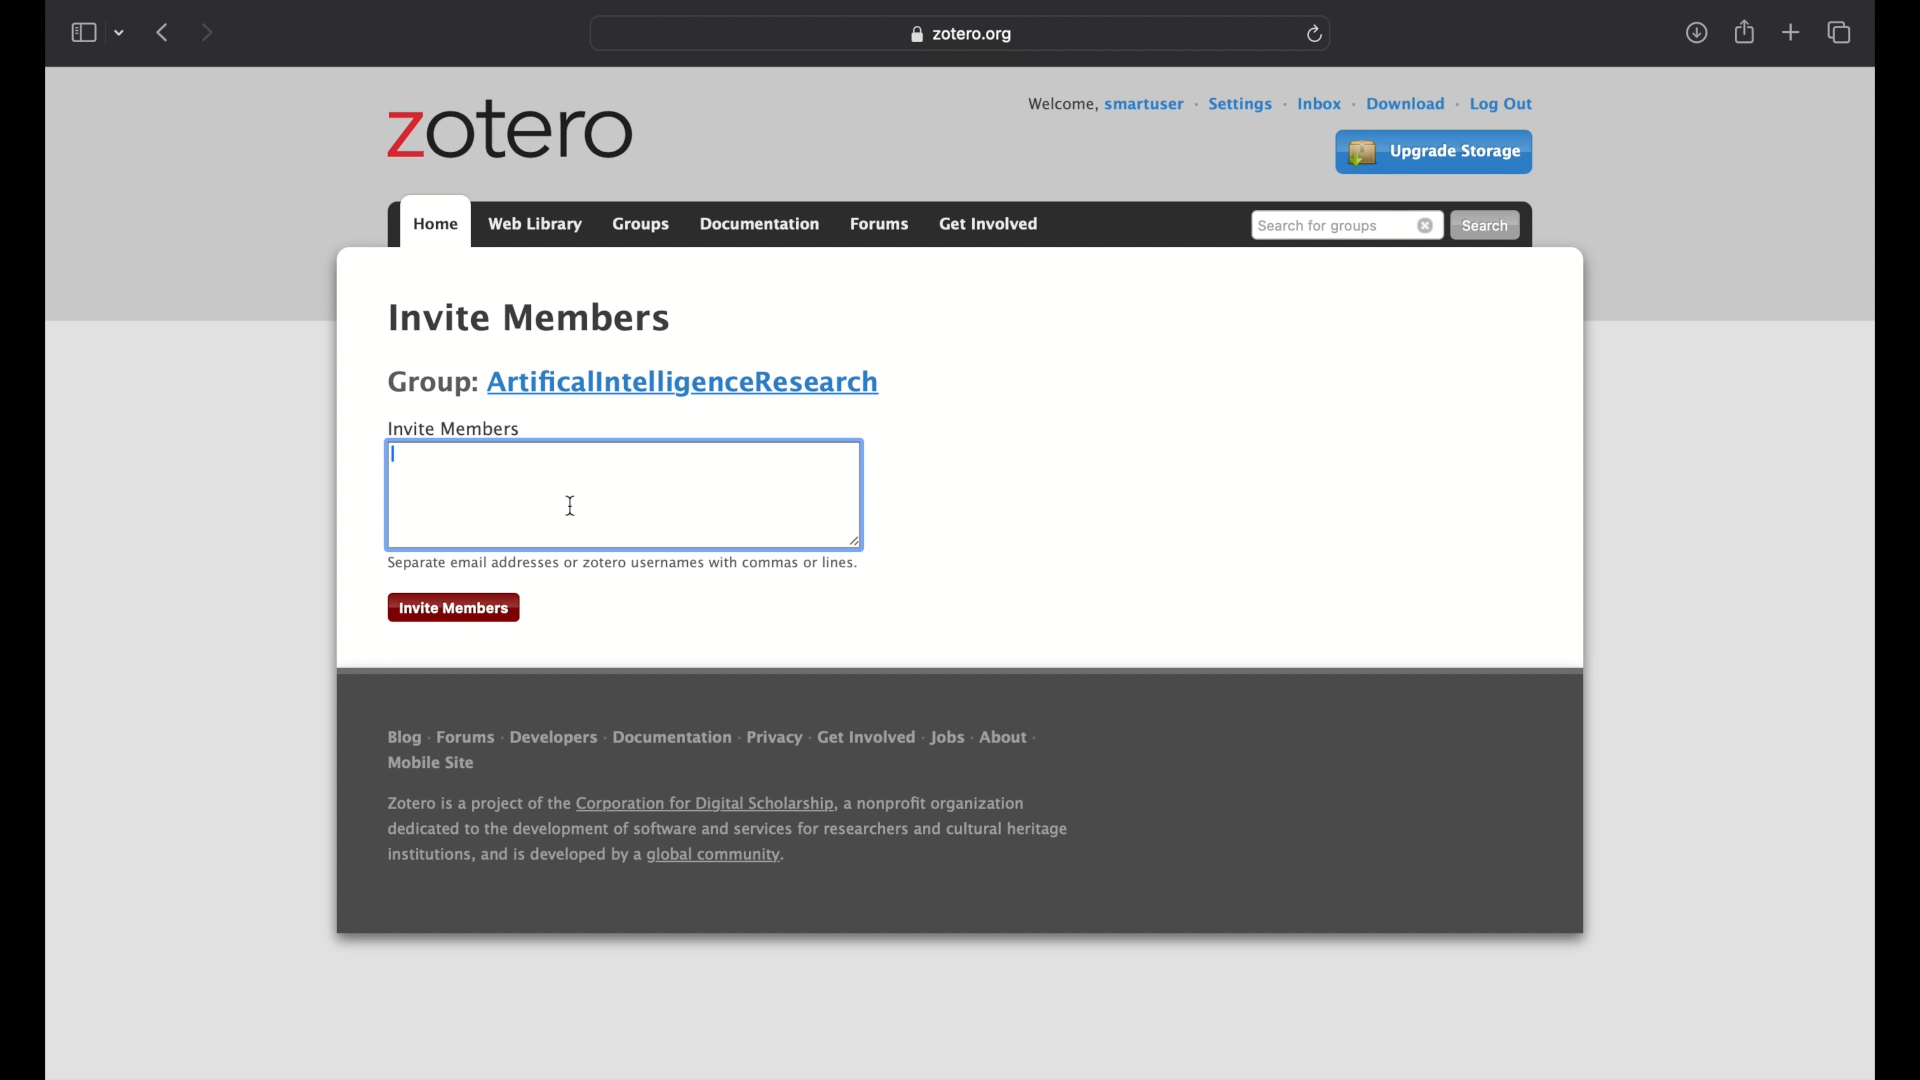 This screenshot has height=1080, width=1920. I want to click on download, so click(1415, 105).